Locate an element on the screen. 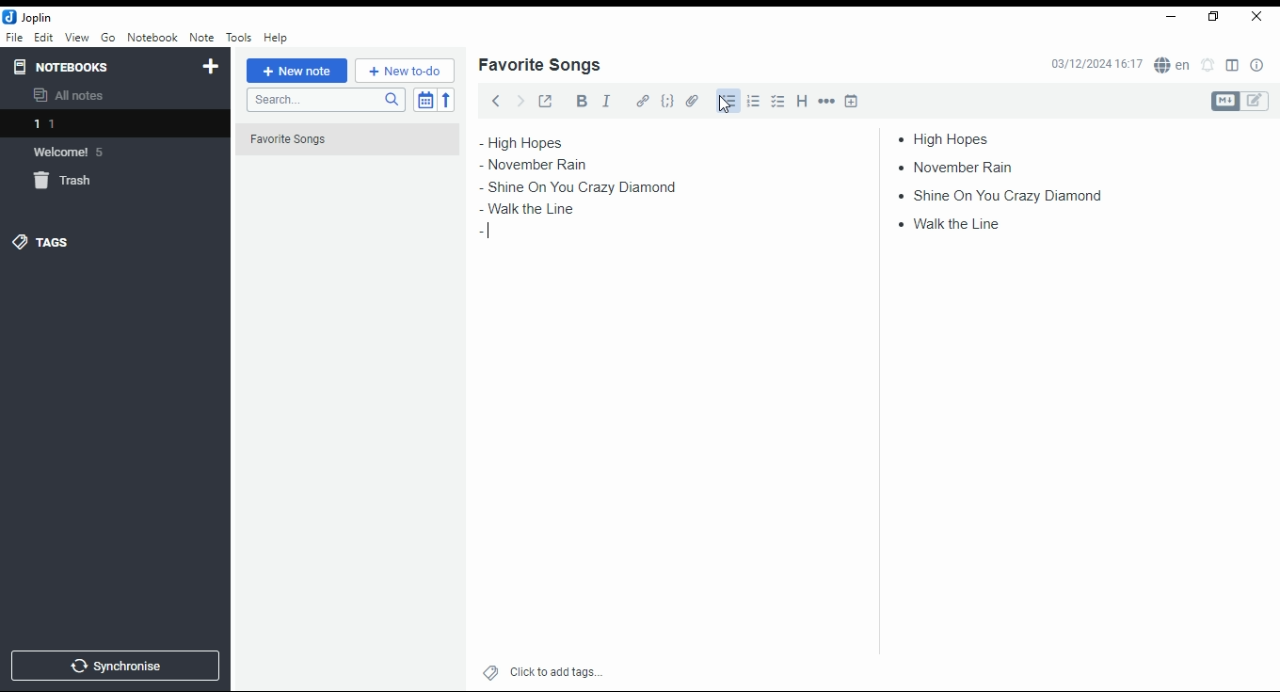  Favorite Songs is located at coordinates (337, 140).